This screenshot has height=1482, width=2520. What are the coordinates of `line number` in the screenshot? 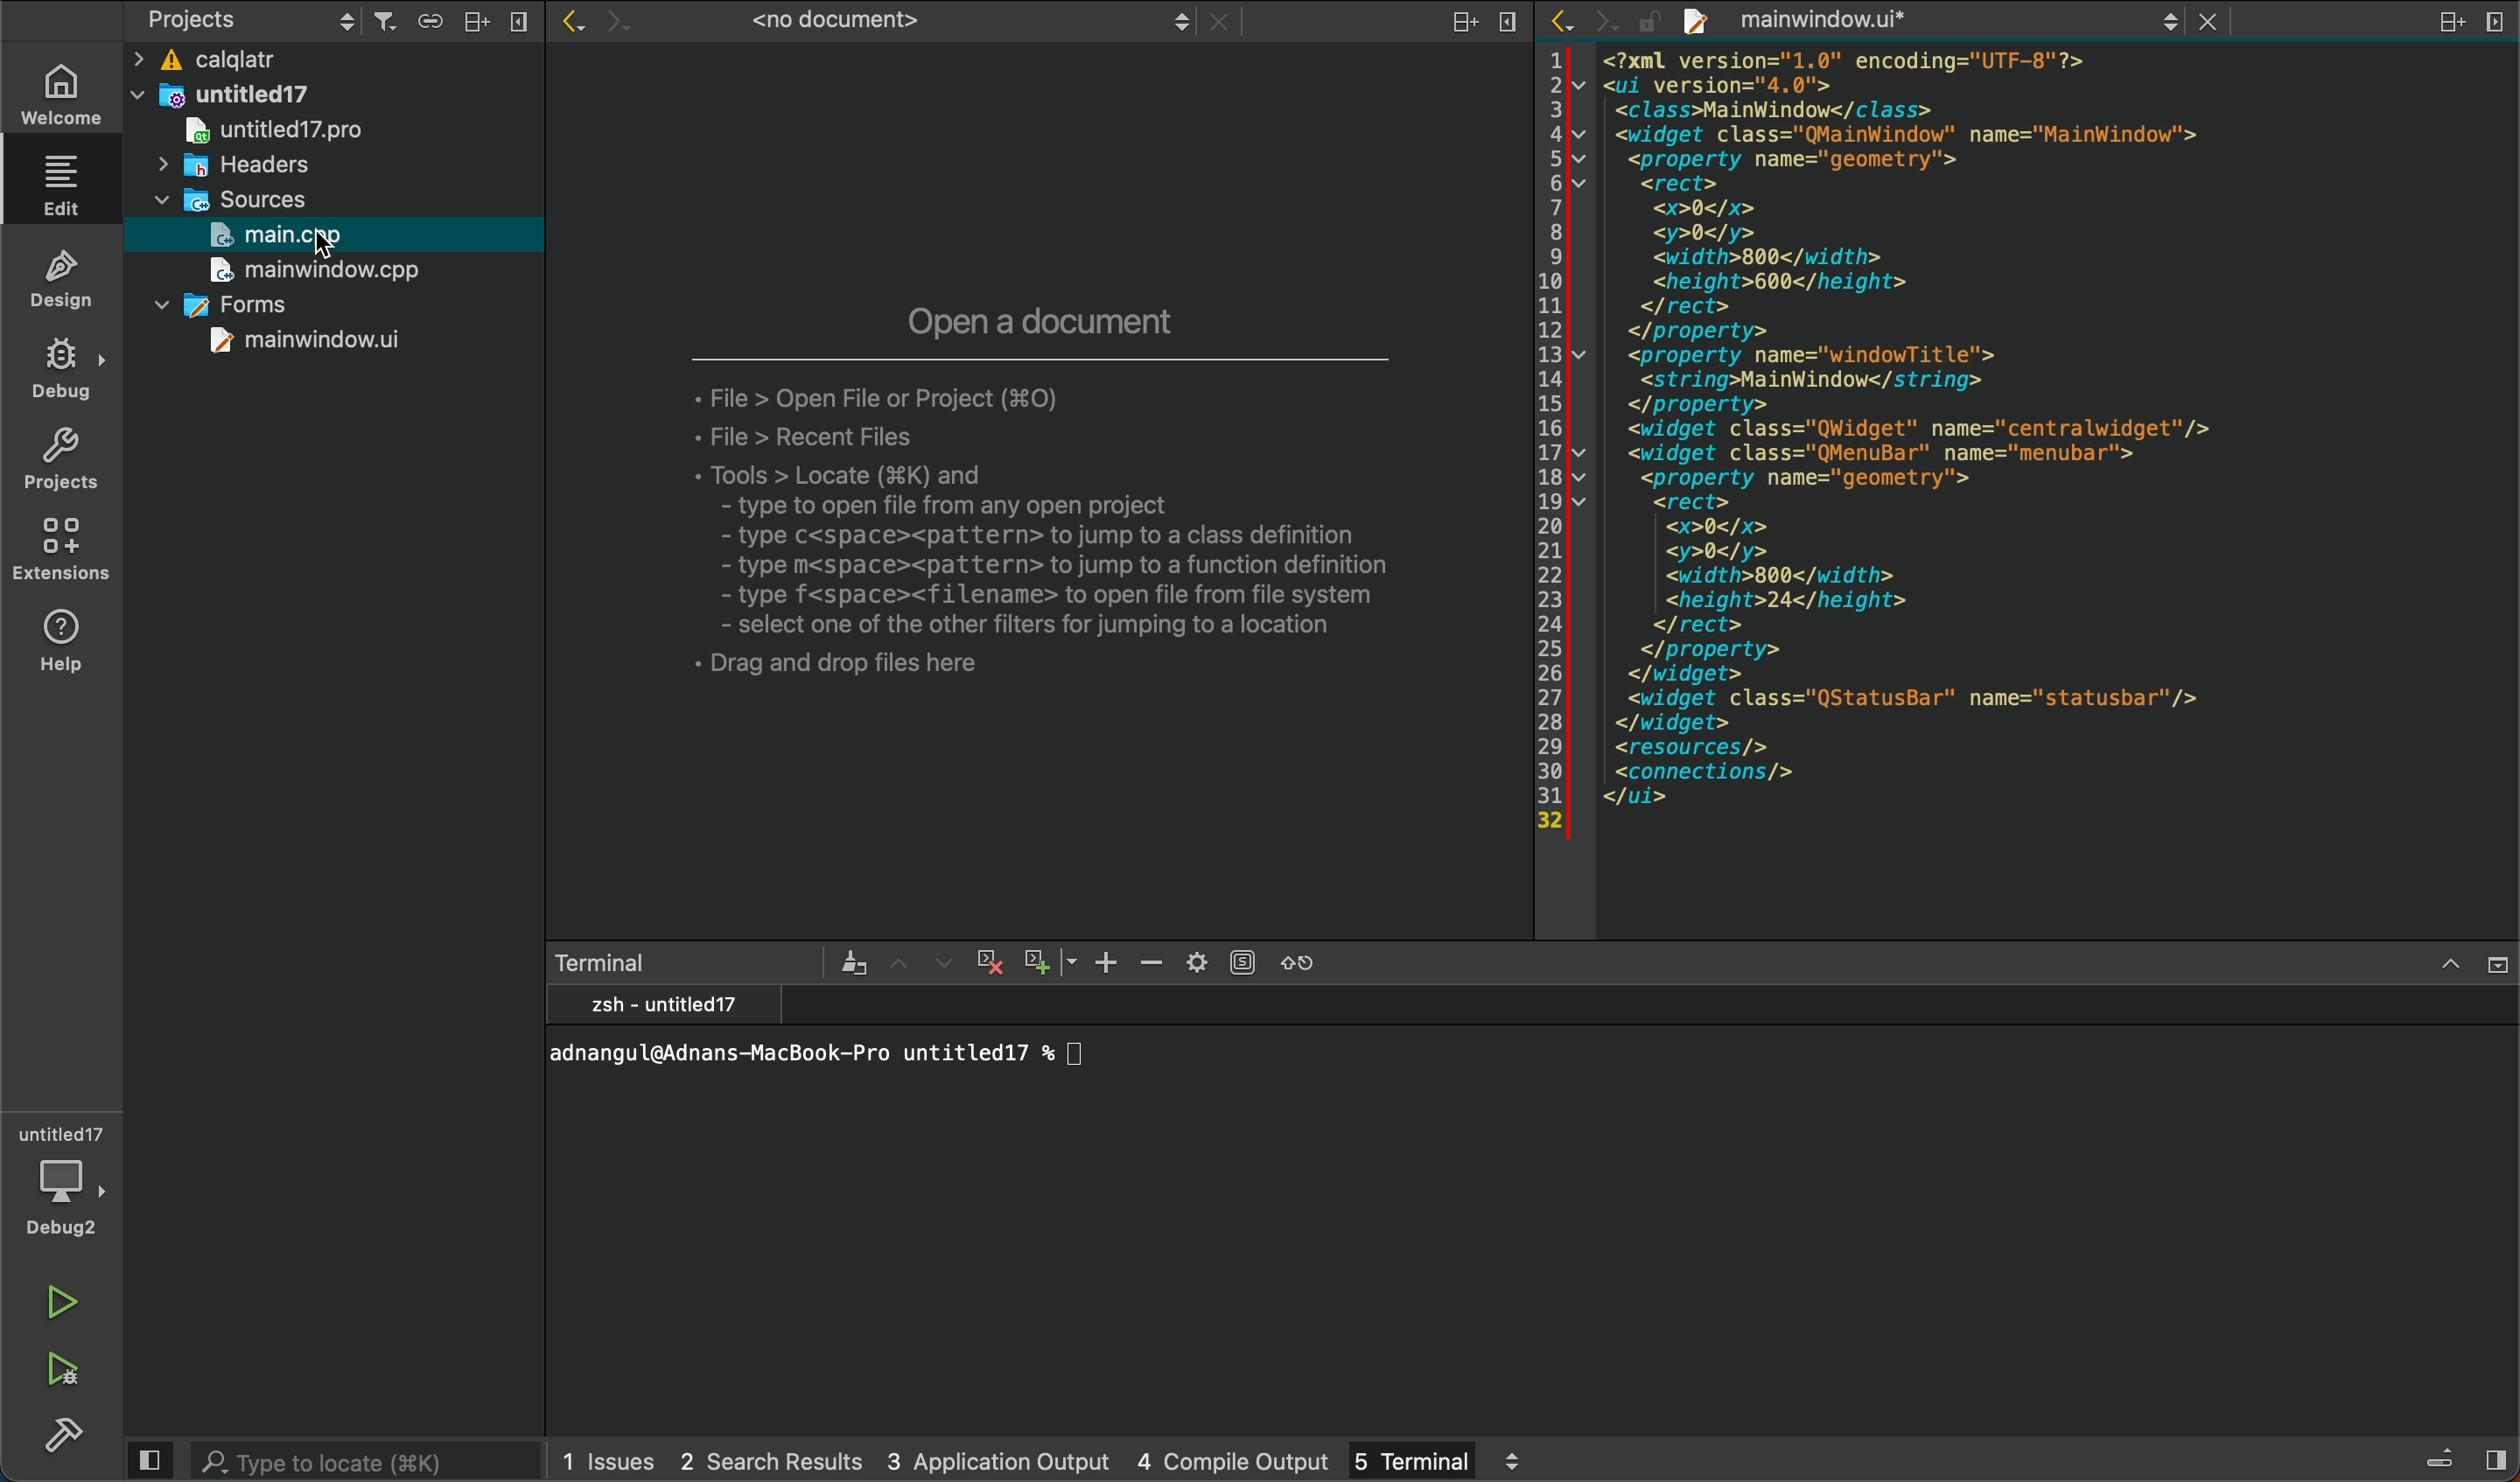 It's located at (1560, 447).